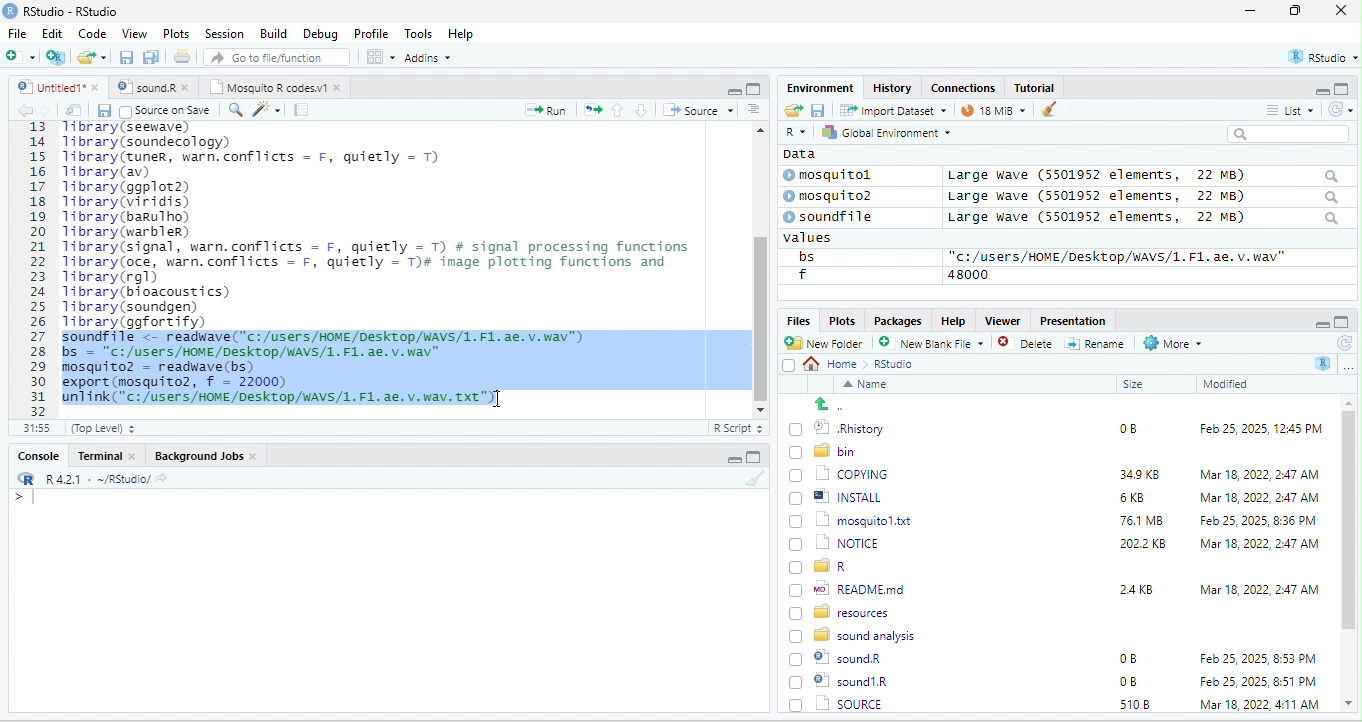 This screenshot has height=722, width=1362. Describe the element at coordinates (901, 320) in the screenshot. I see `Packages` at that location.